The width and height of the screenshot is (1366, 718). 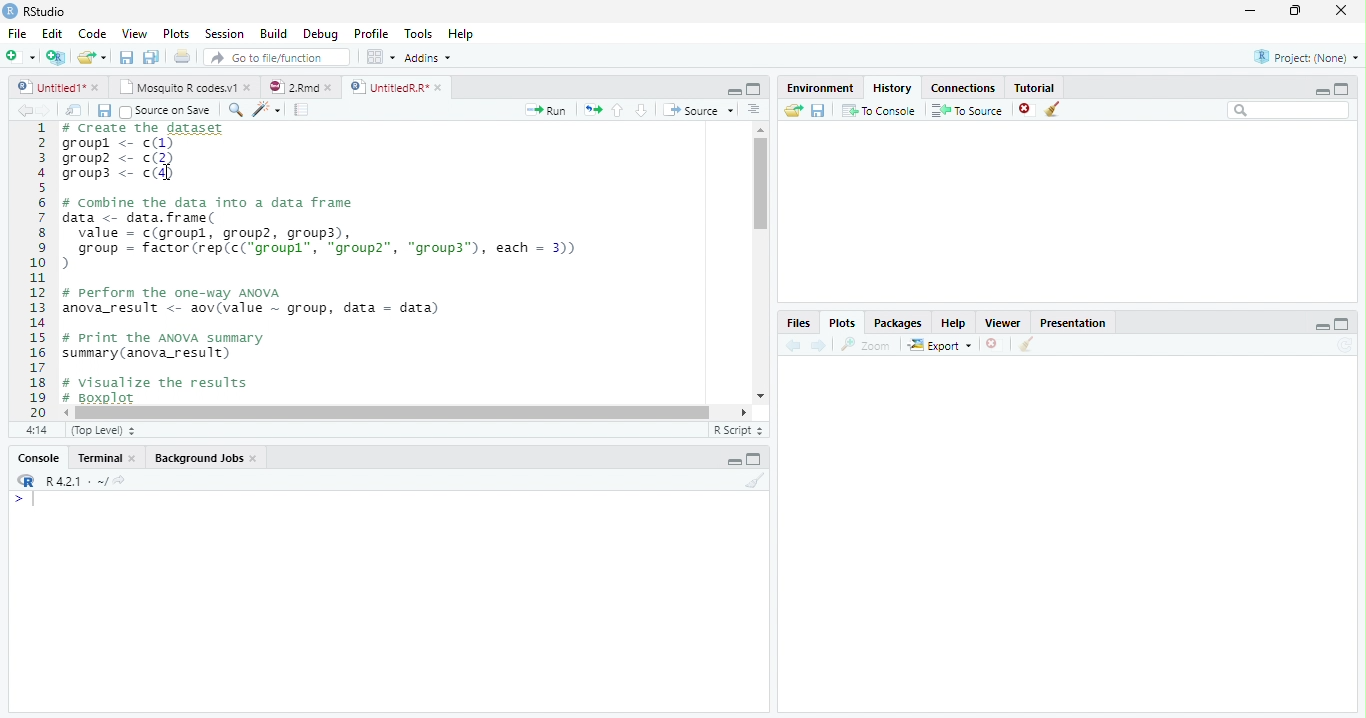 What do you see at coordinates (1289, 111) in the screenshot?
I see `Search` at bounding box center [1289, 111].